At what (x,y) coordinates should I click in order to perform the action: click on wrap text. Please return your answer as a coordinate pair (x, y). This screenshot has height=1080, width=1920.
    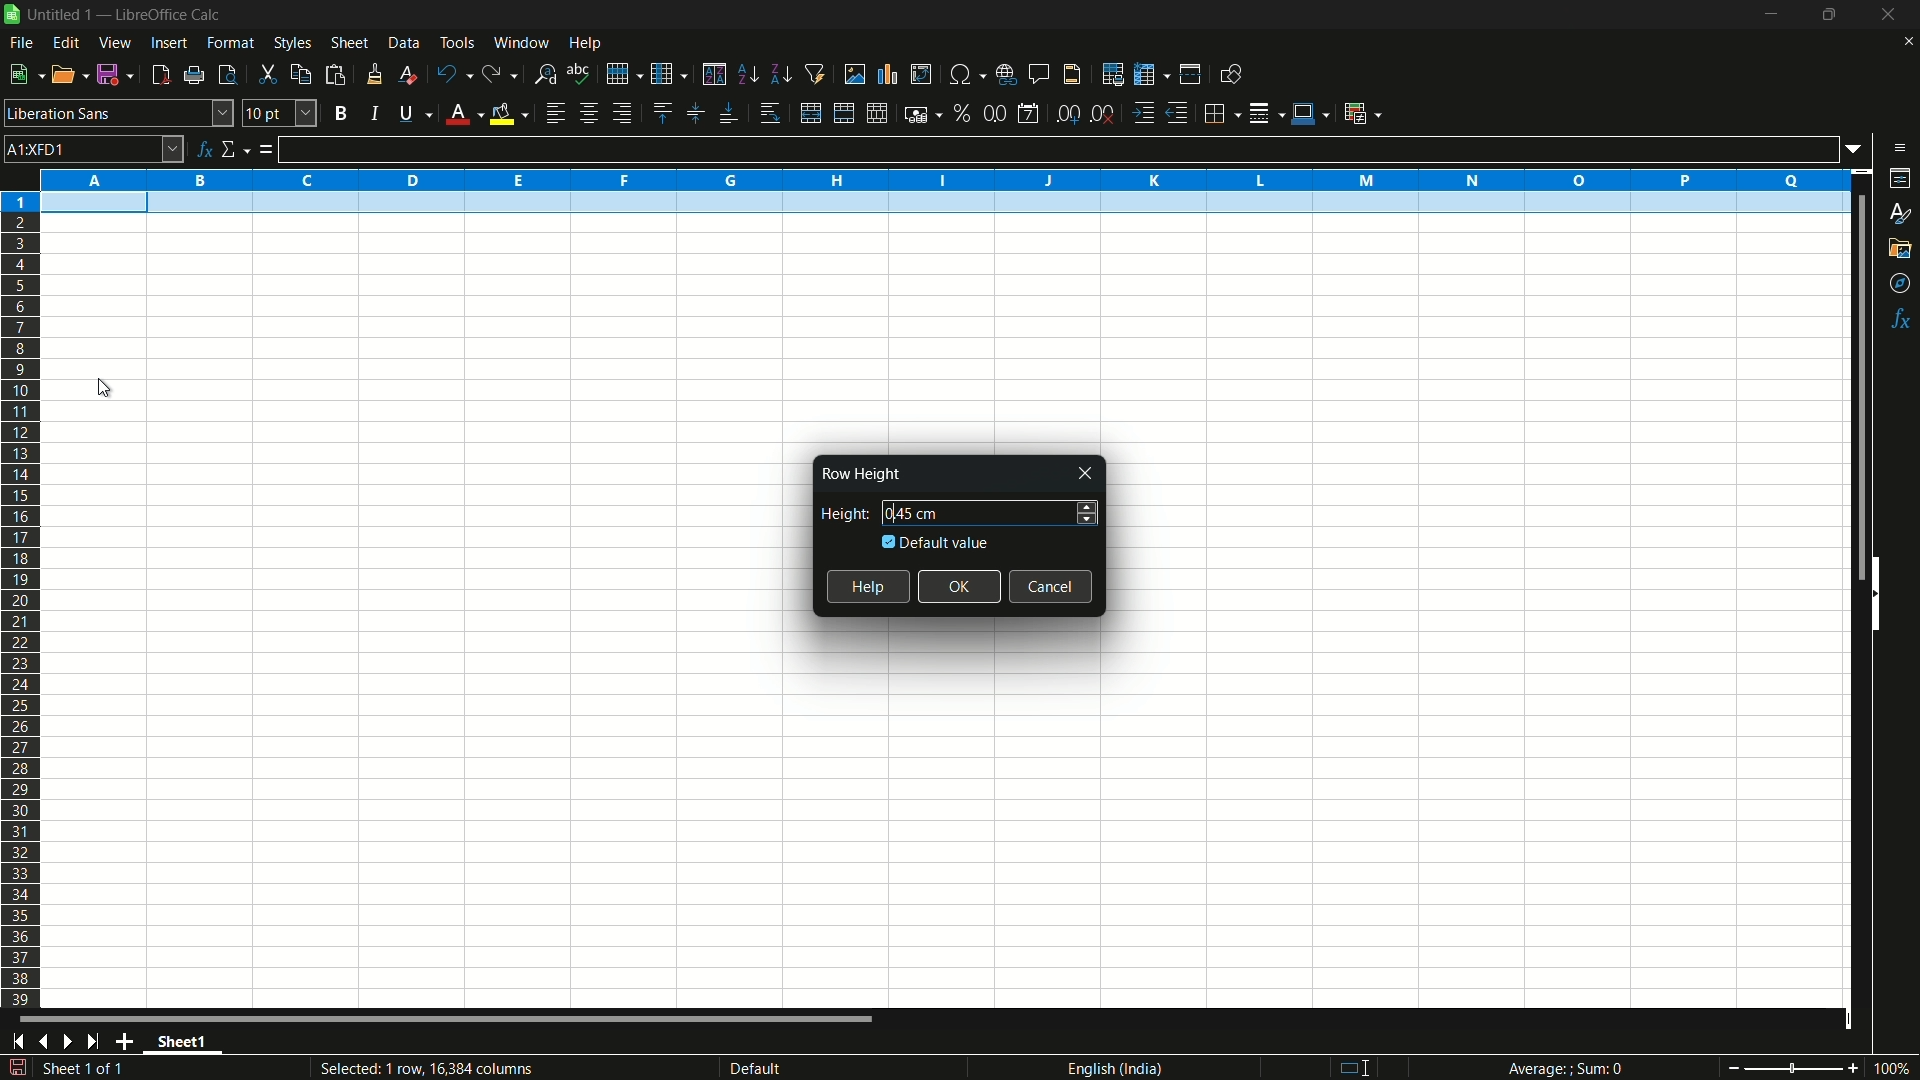
    Looking at the image, I should click on (774, 114).